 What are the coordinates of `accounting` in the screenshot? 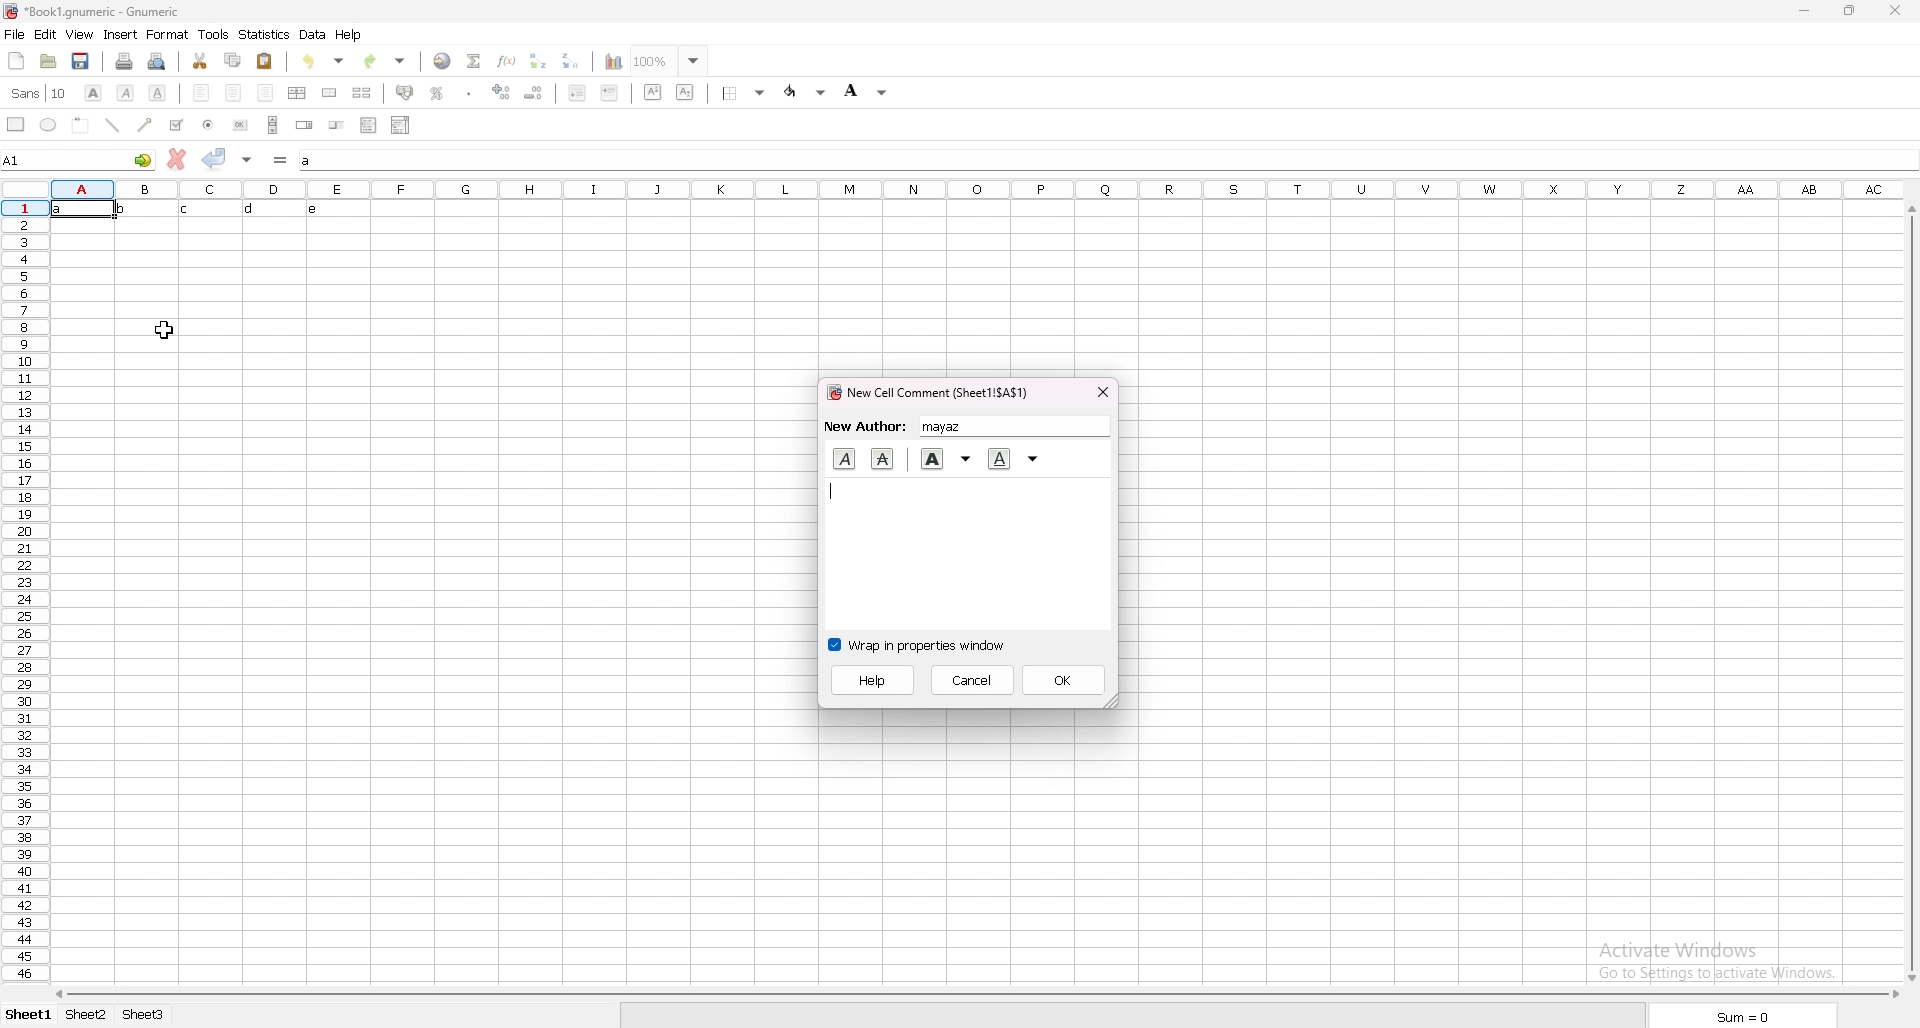 It's located at (405, 92).